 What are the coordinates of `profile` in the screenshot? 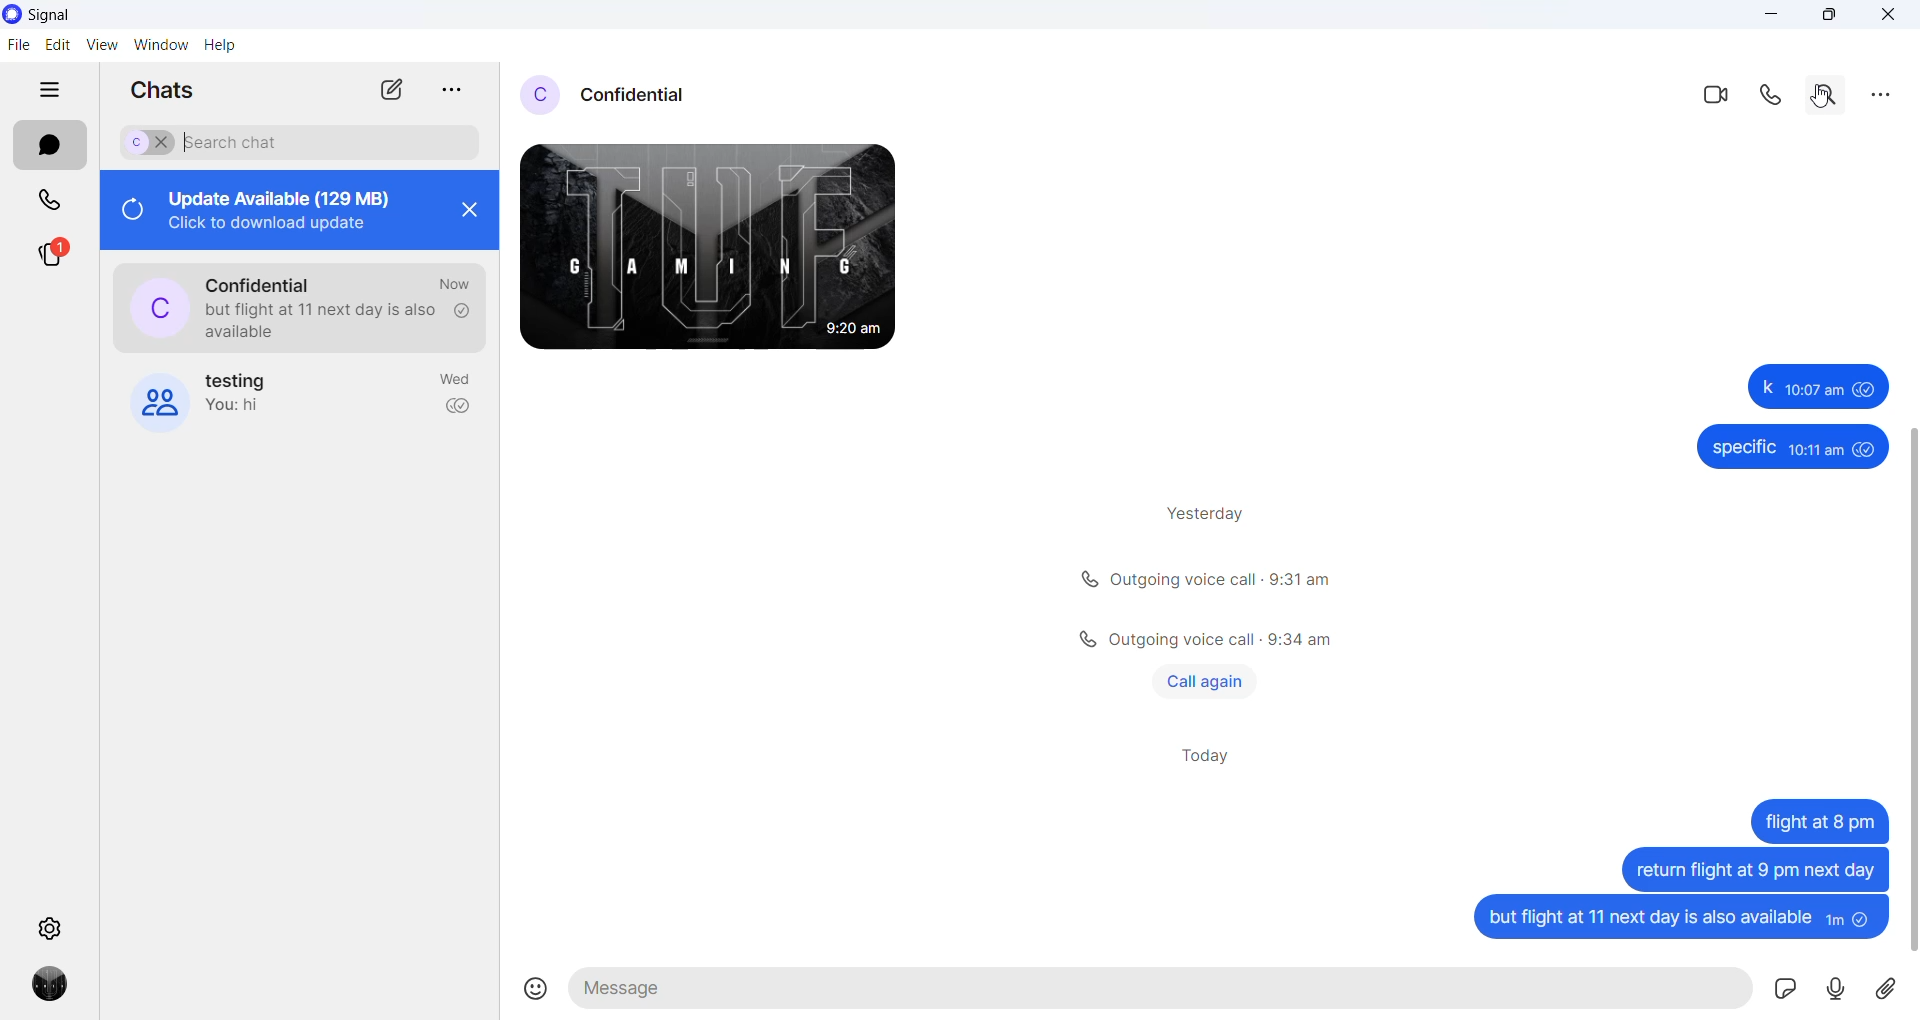 It's located at (52, 986).